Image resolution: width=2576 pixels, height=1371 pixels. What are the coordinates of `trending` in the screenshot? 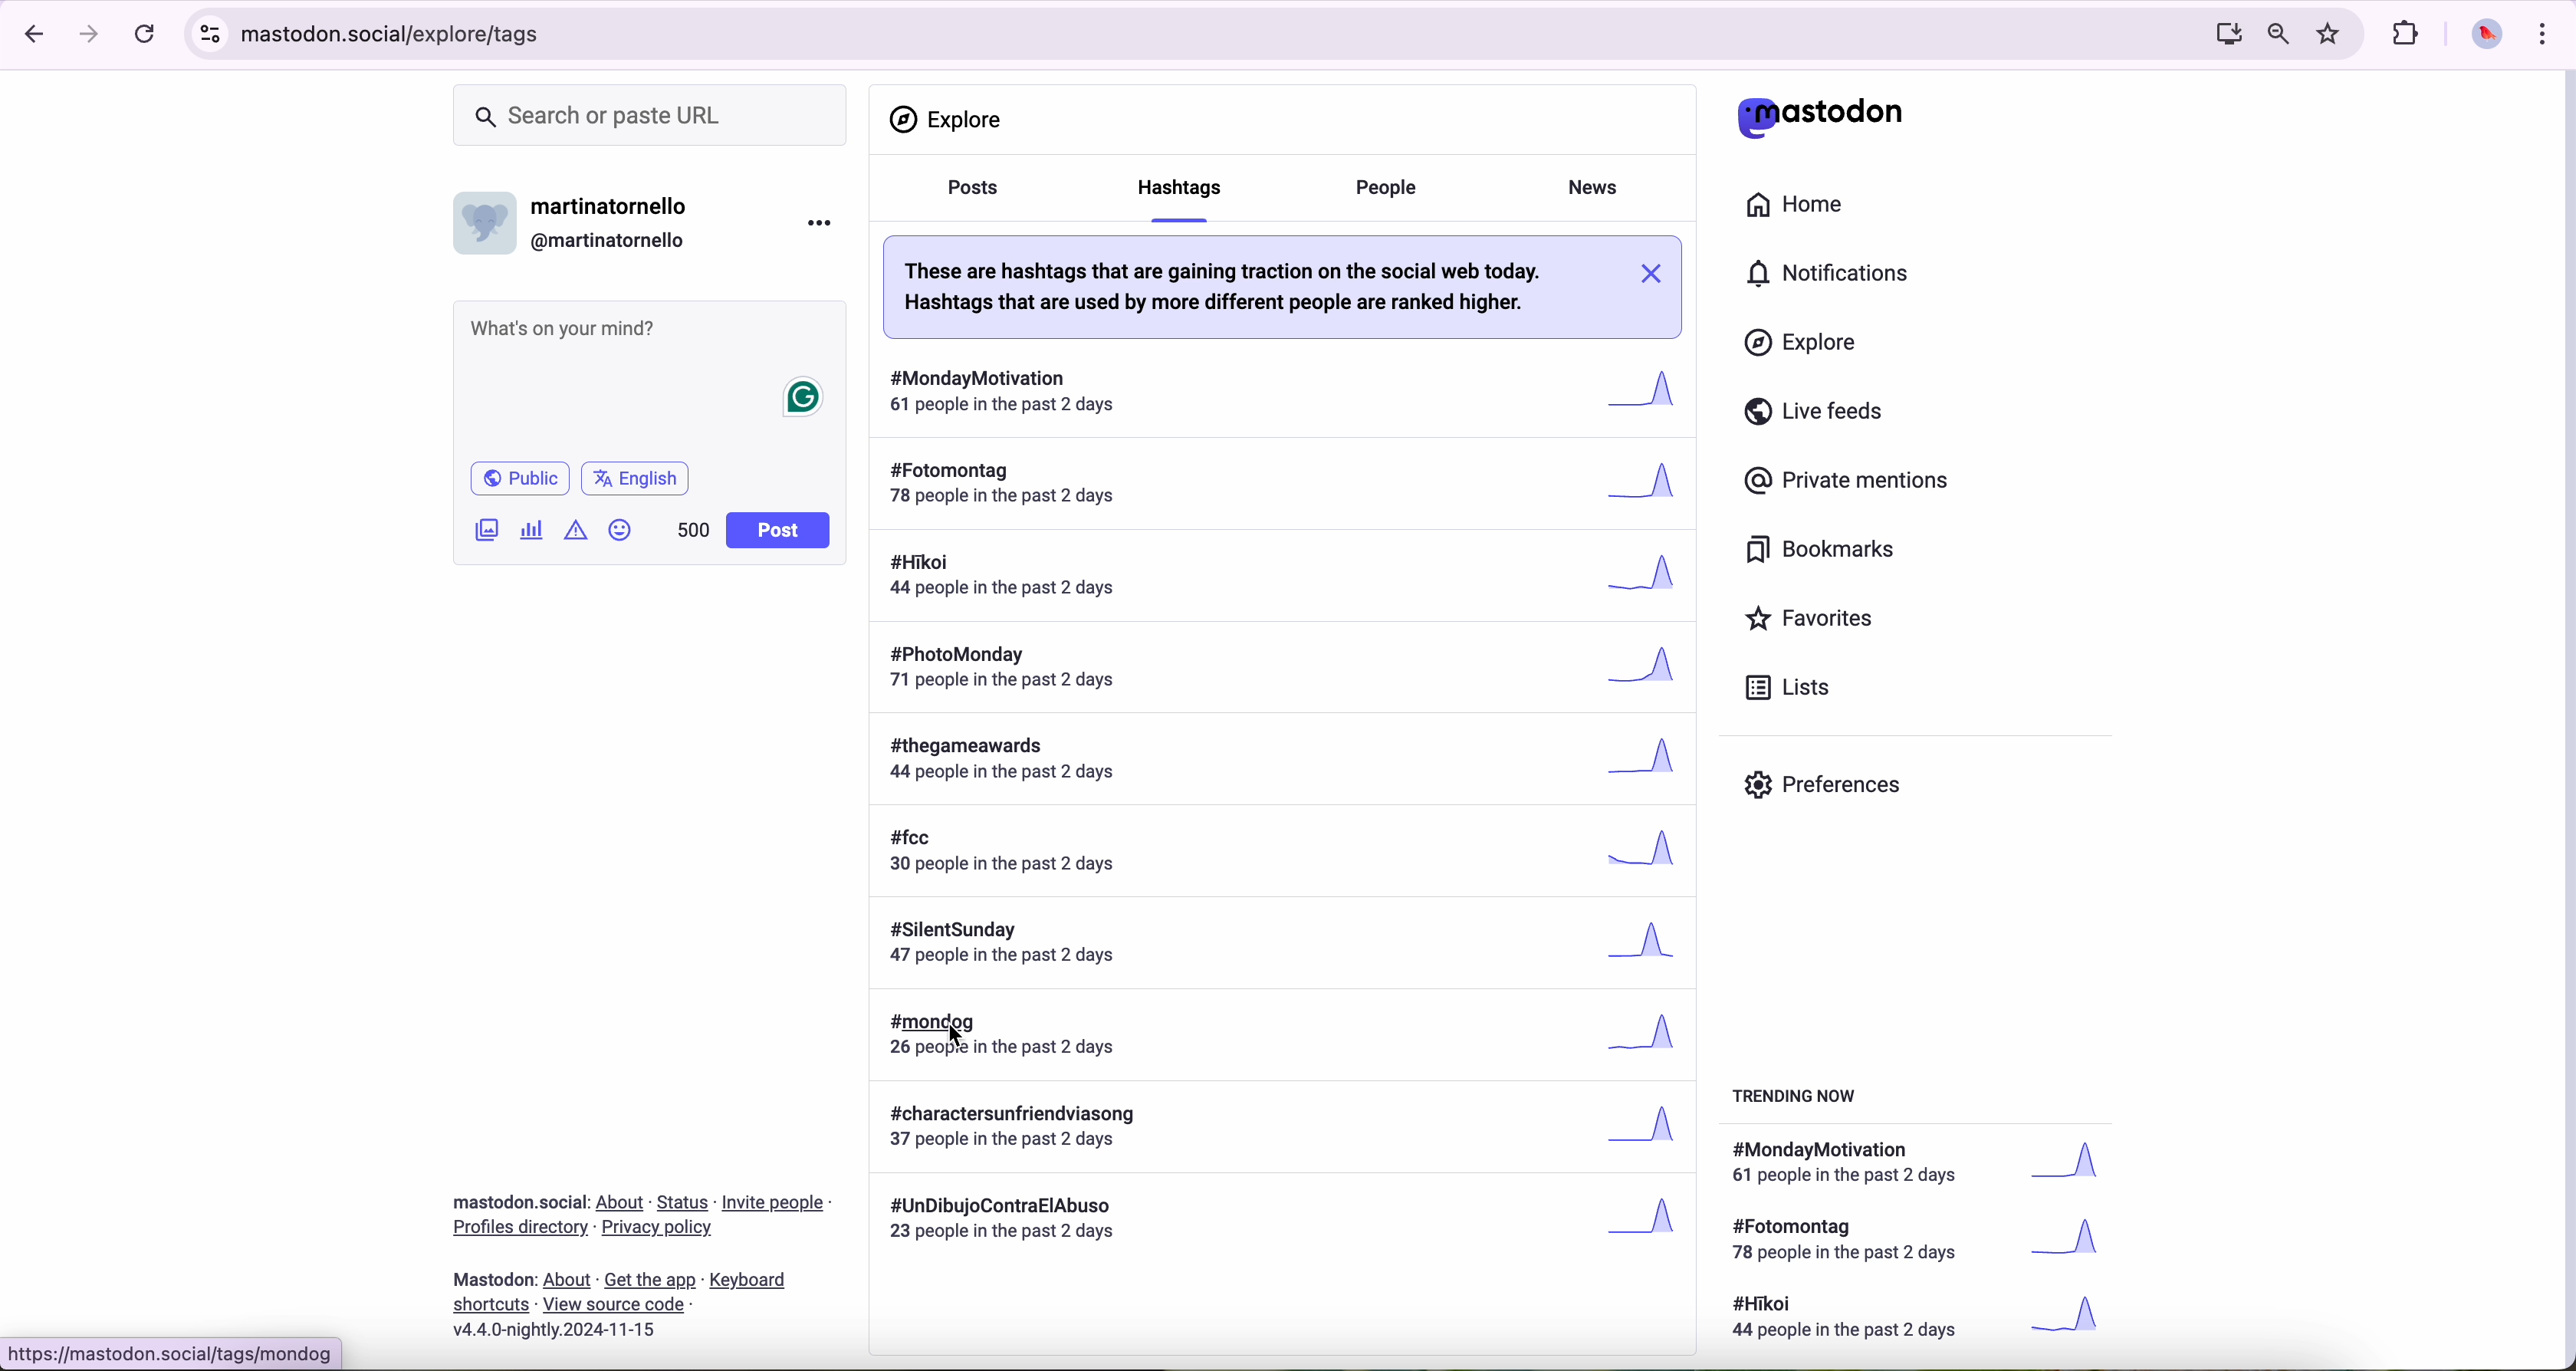 It's located at (1801, 1100).